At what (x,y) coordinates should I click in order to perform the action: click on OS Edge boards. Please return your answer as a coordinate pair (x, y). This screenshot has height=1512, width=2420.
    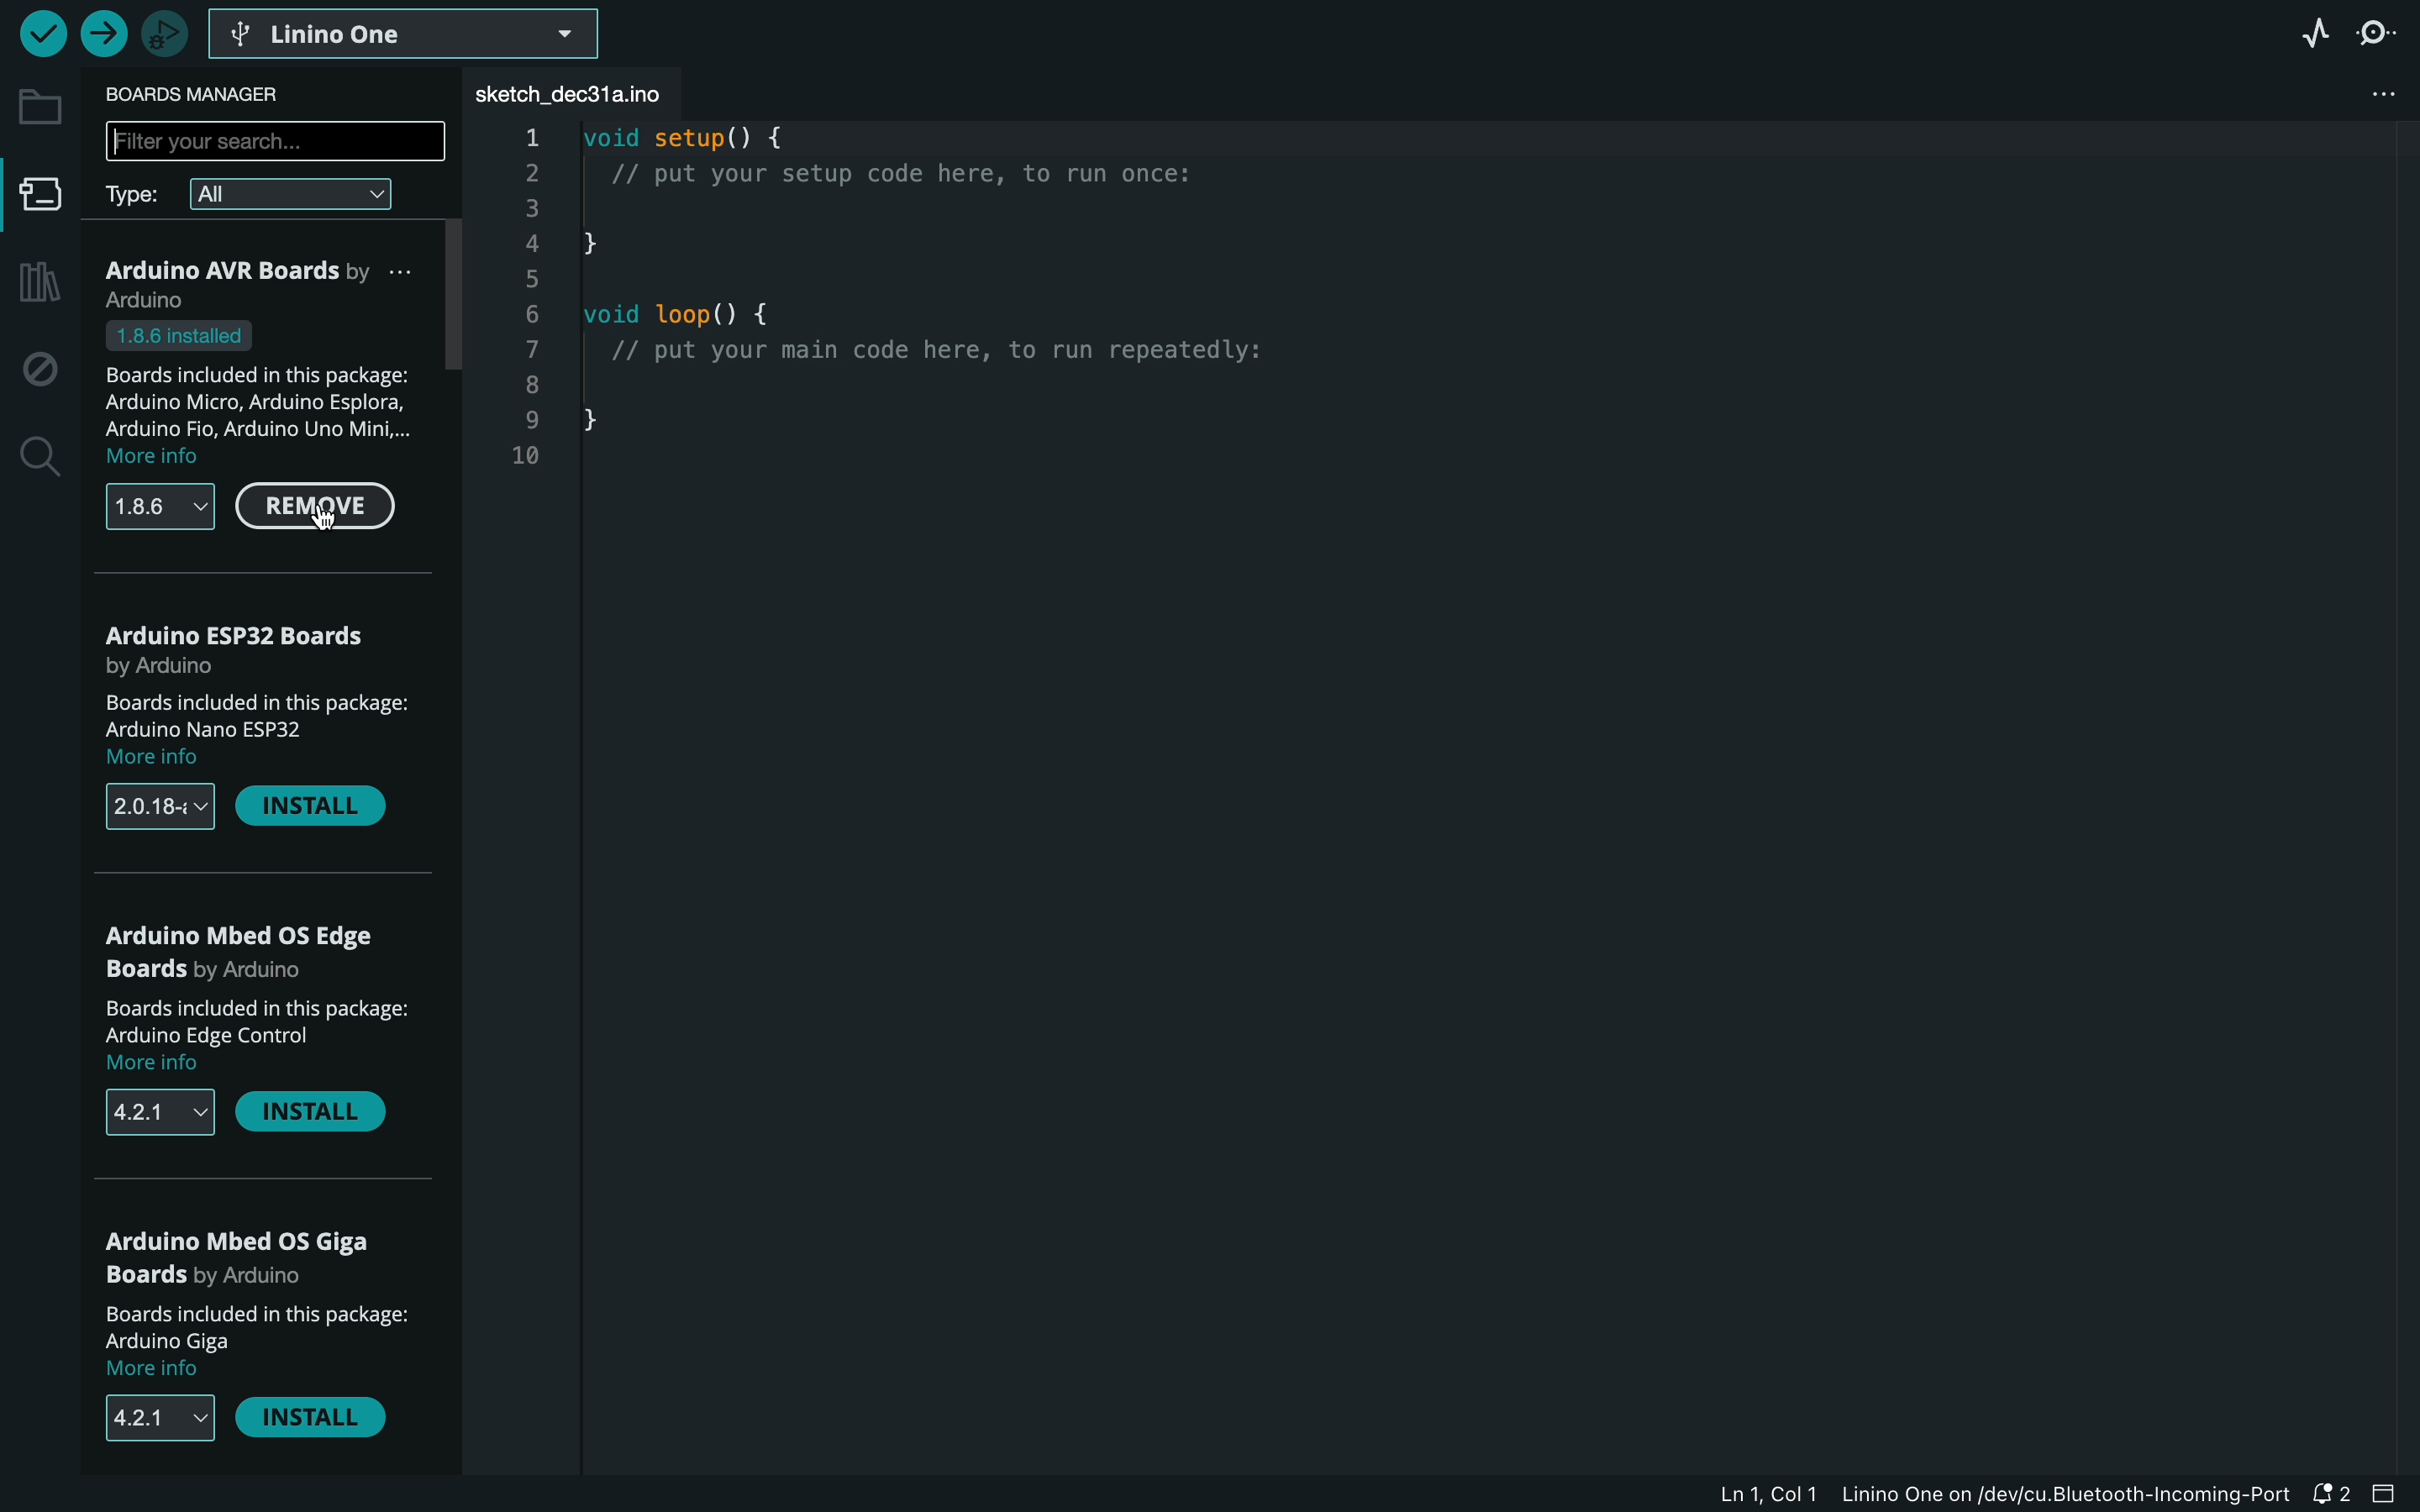
    Looking at the image, I should click on (243, 954).